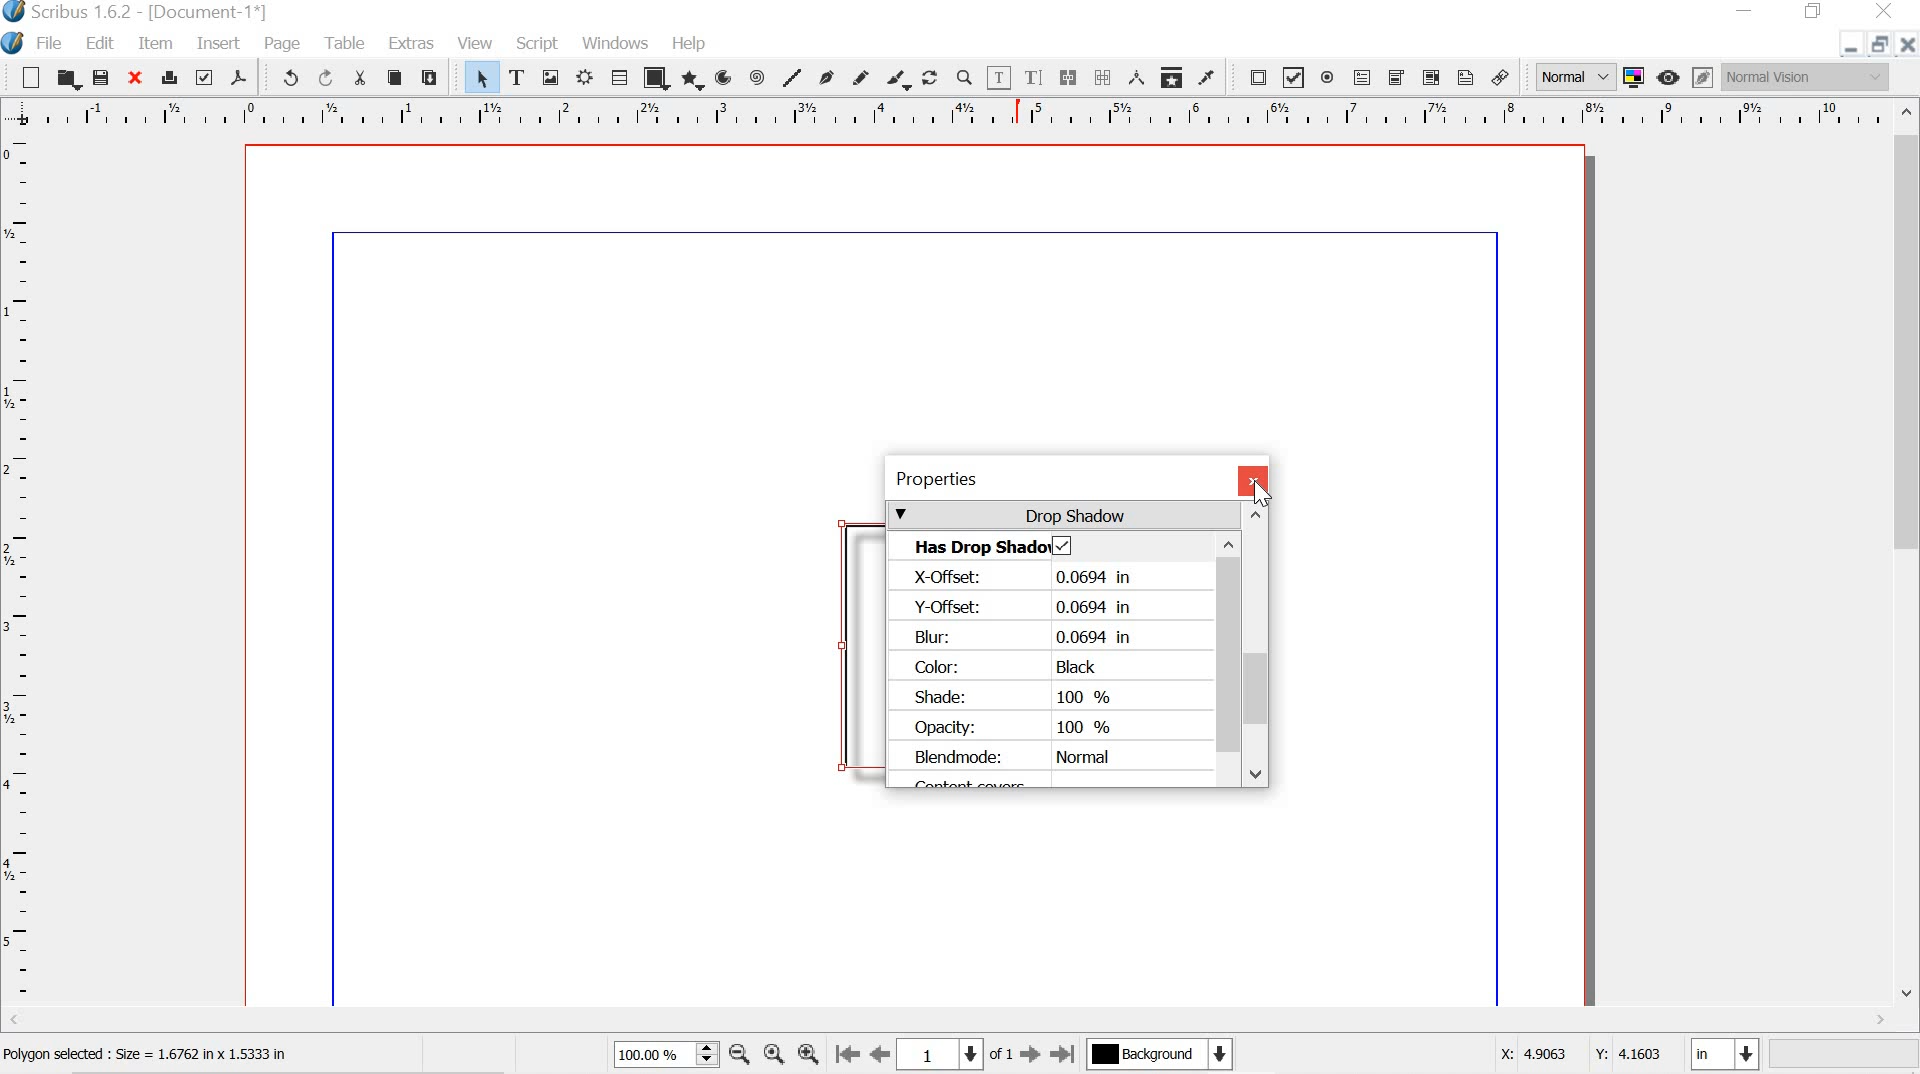 Image resolution: width=1920 pixels, height=1074 pixels. I want to click on close, so click(133, 76).